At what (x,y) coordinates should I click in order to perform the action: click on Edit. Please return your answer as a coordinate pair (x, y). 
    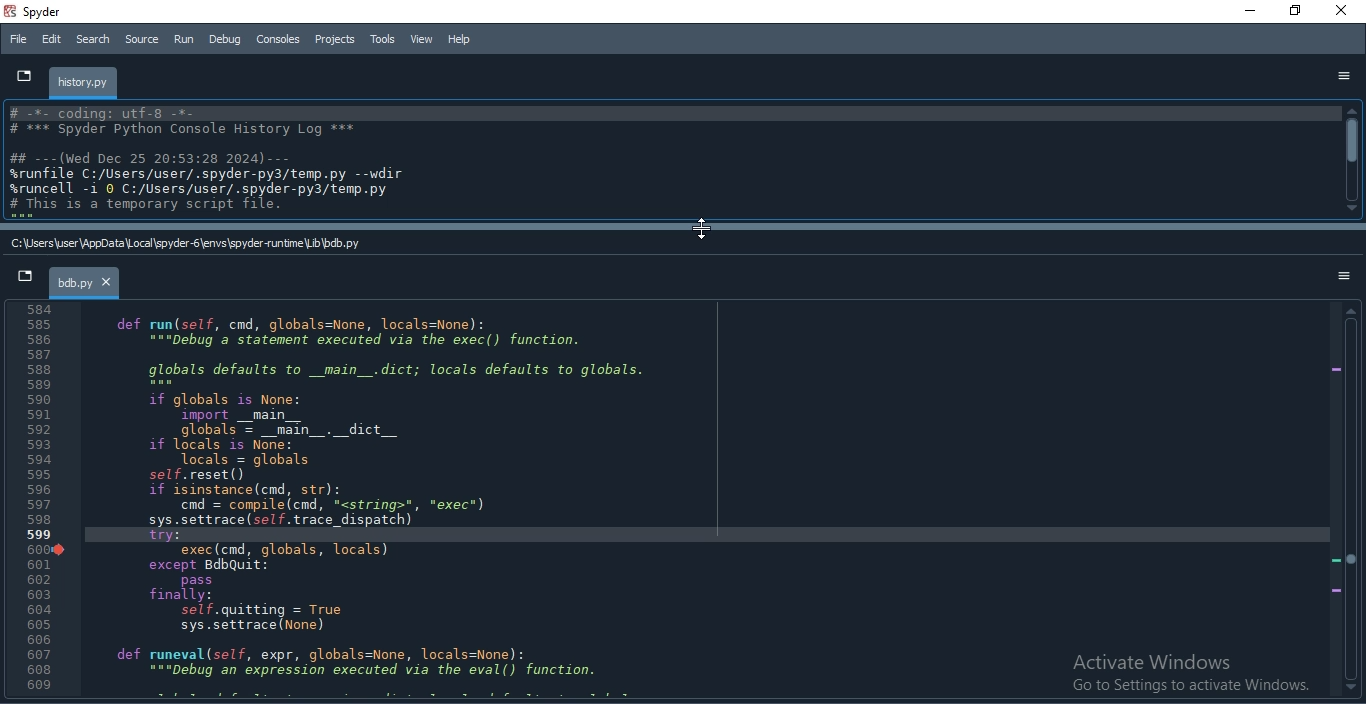
    Looking at the image, I should click on (52, 41).